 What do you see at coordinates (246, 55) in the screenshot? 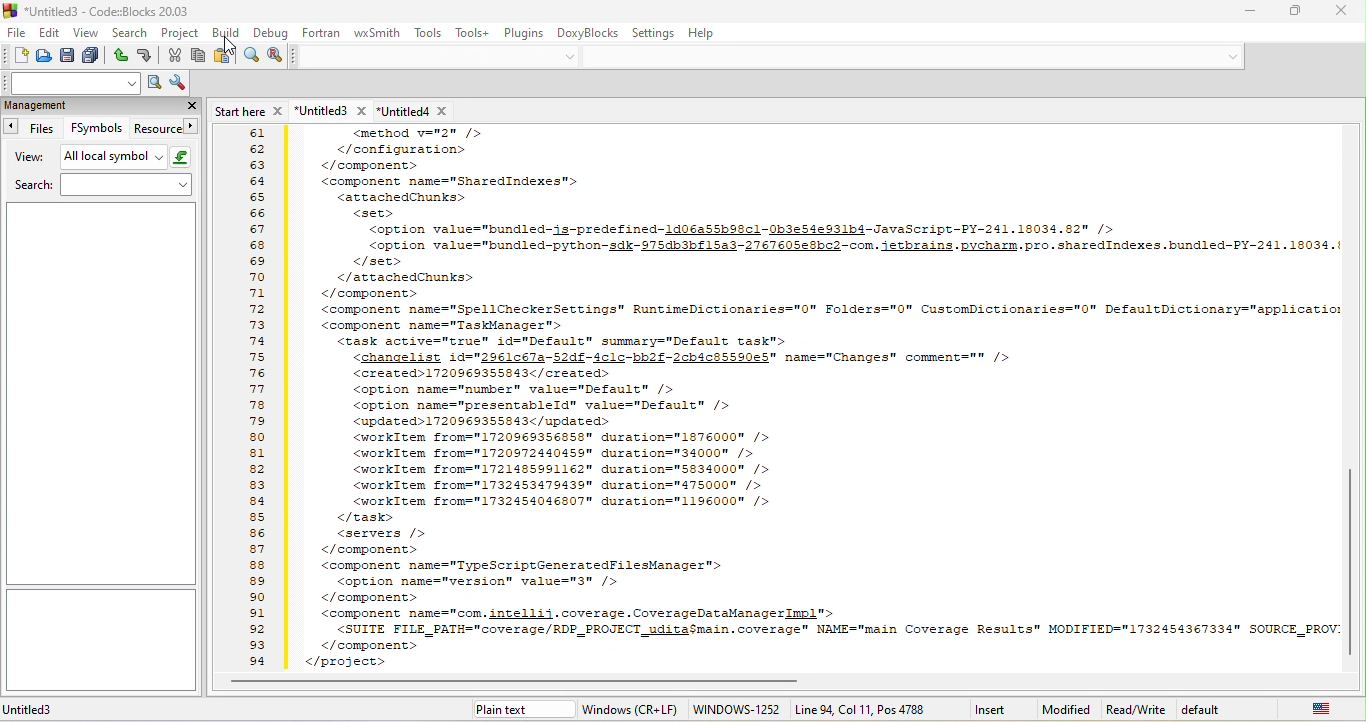
I see `find` at bounding box center [246, 55].